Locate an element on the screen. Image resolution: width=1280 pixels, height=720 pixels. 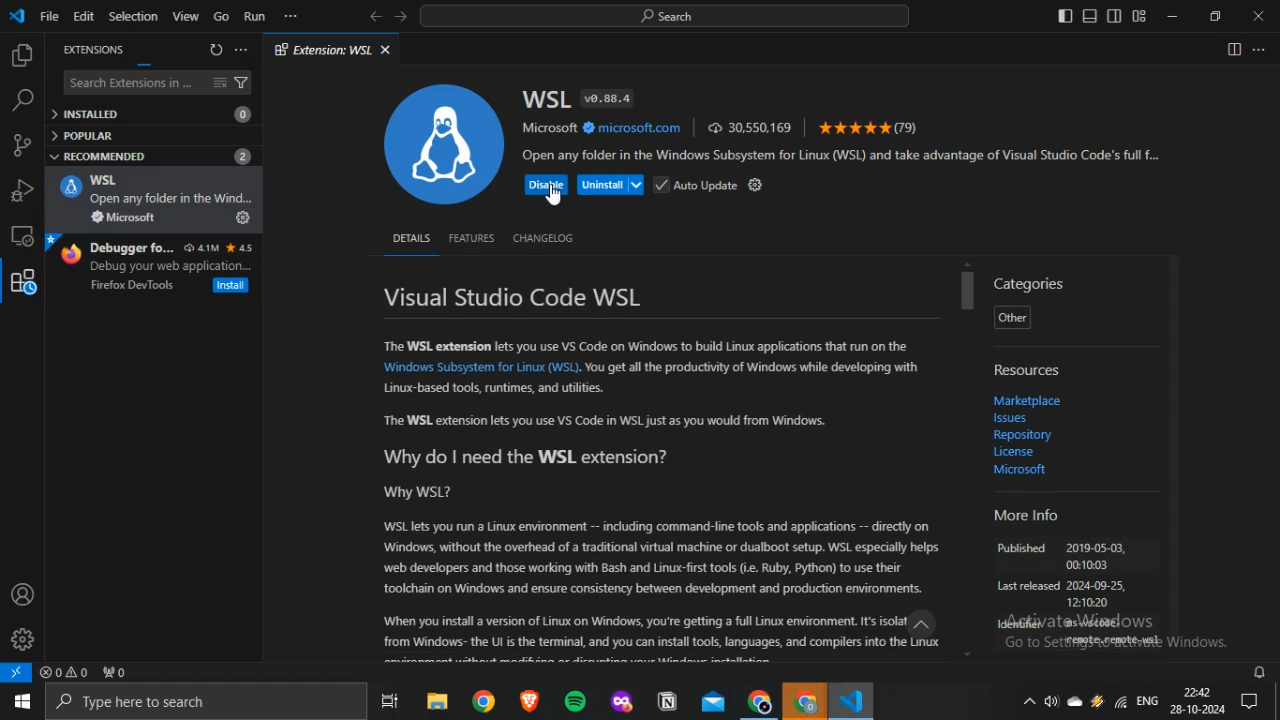
Published is located at coordinates (1022, 550).